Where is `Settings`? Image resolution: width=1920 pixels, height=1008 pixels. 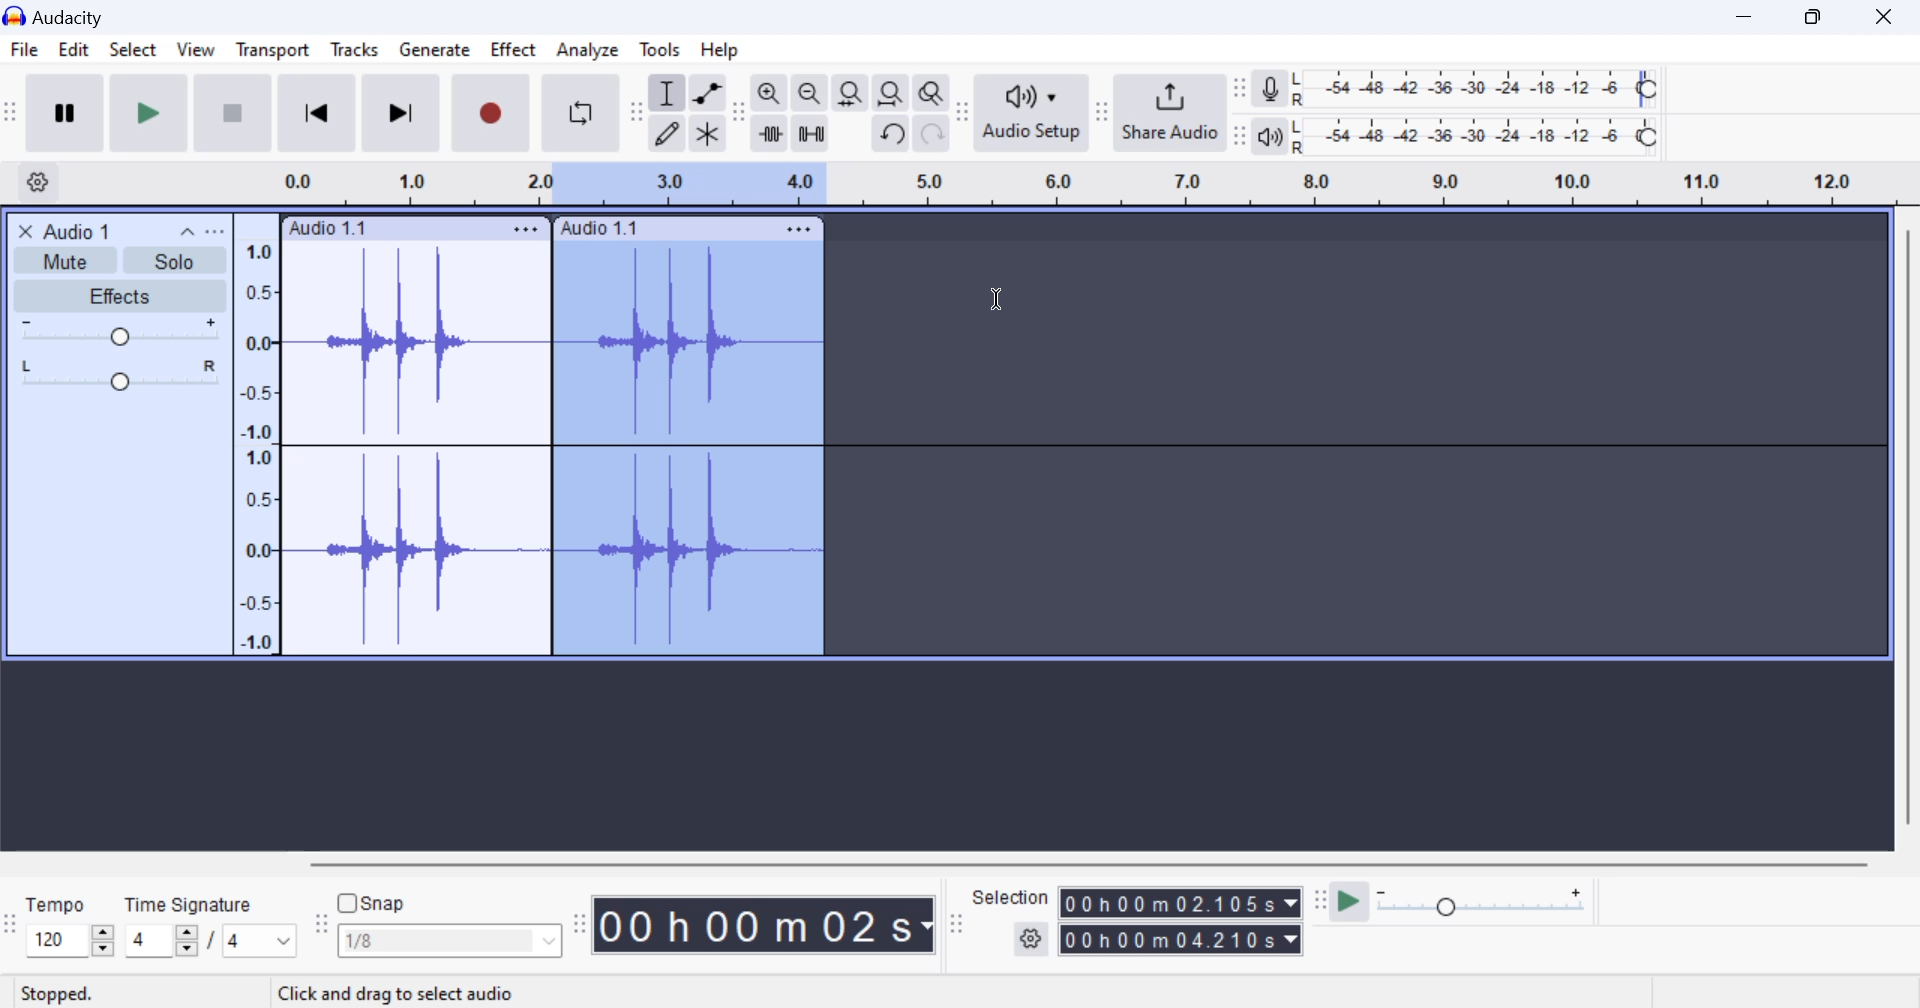 Settings is located at coordinates (41, 181).